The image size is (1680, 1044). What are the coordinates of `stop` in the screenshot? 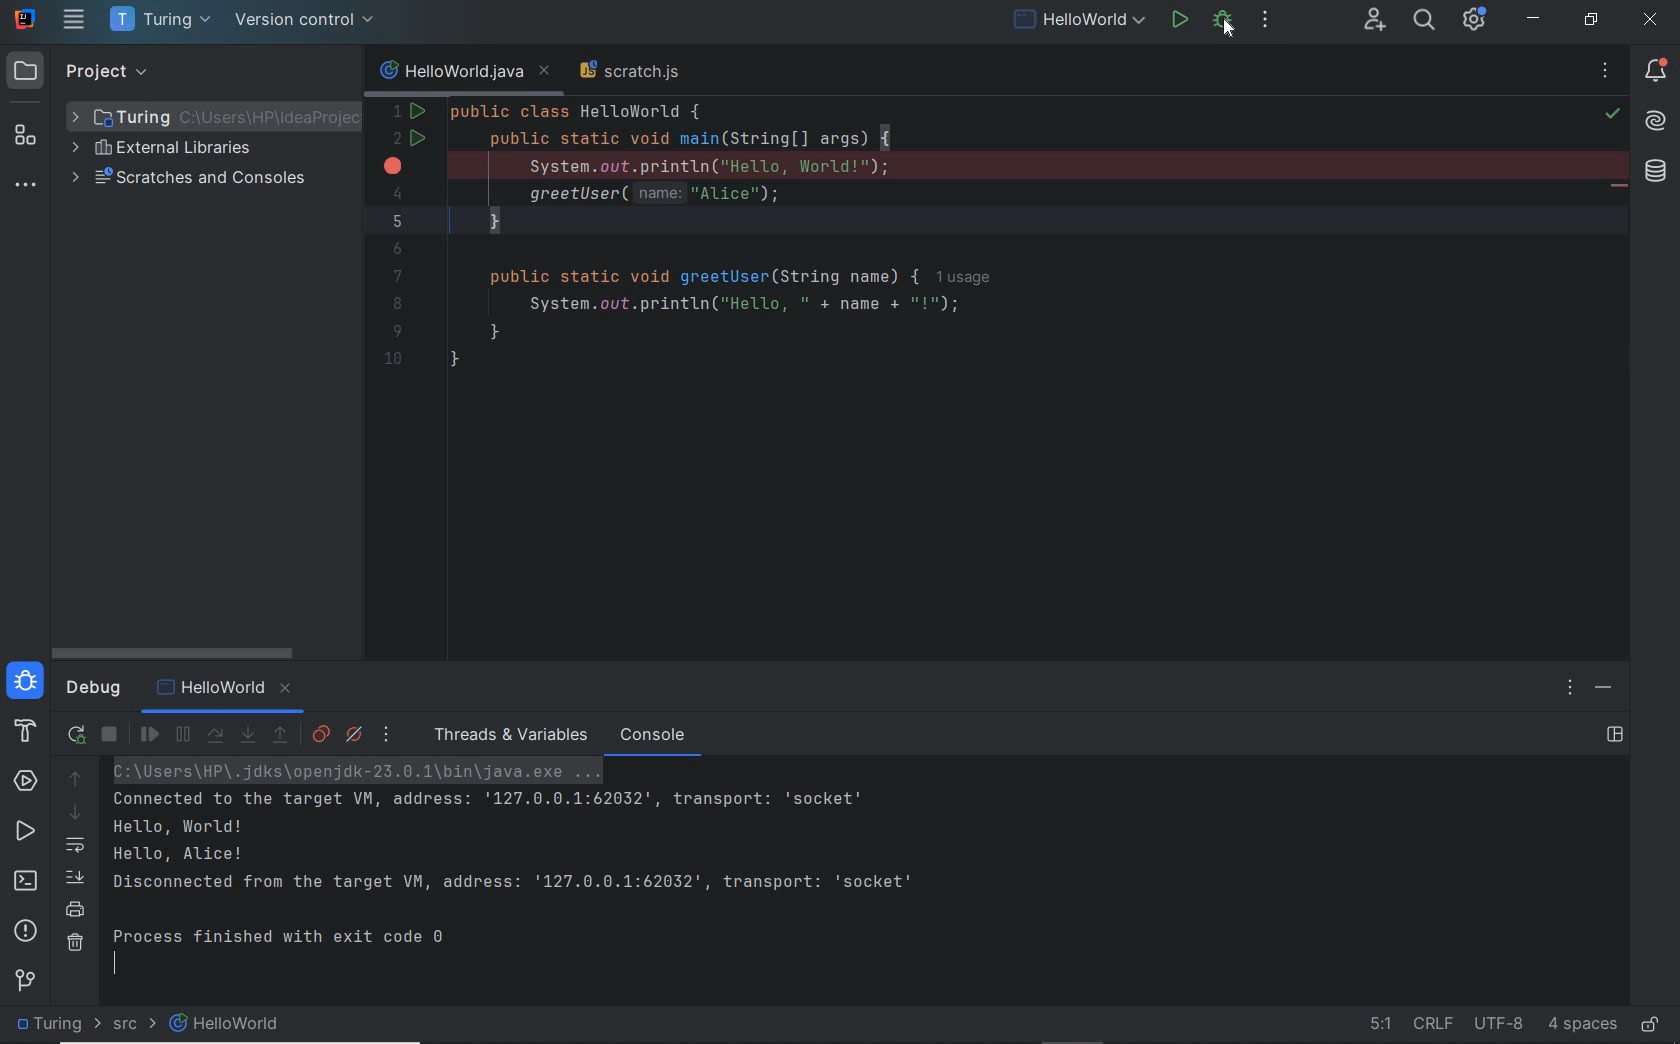 It's located at (1268, 22).